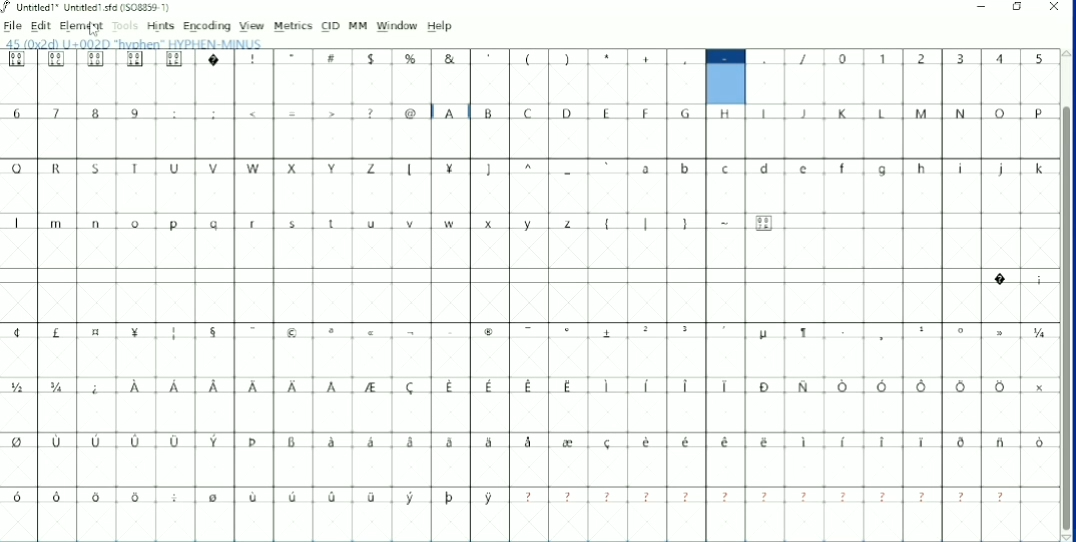  I want to click on Capital Letters, so click(195, 167).